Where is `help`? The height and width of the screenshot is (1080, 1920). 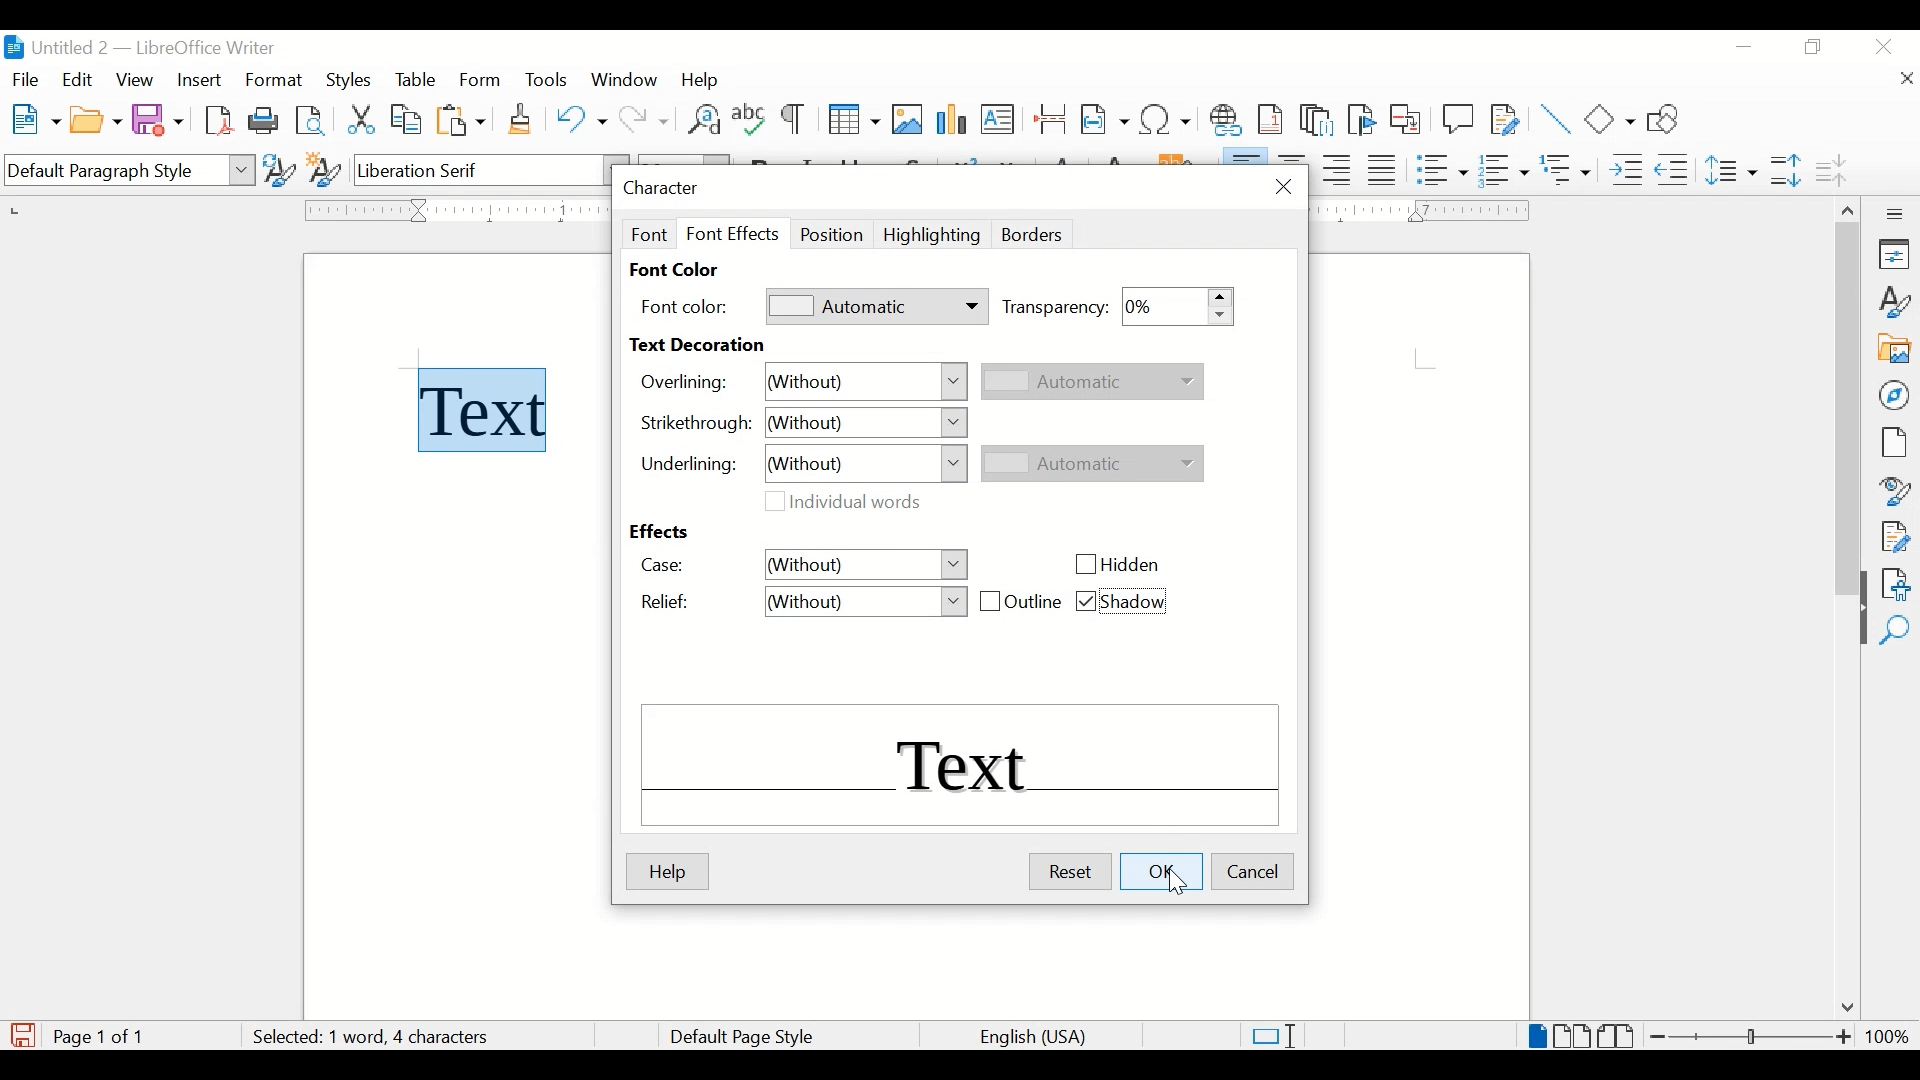
help is located at coordinates (704, 80).